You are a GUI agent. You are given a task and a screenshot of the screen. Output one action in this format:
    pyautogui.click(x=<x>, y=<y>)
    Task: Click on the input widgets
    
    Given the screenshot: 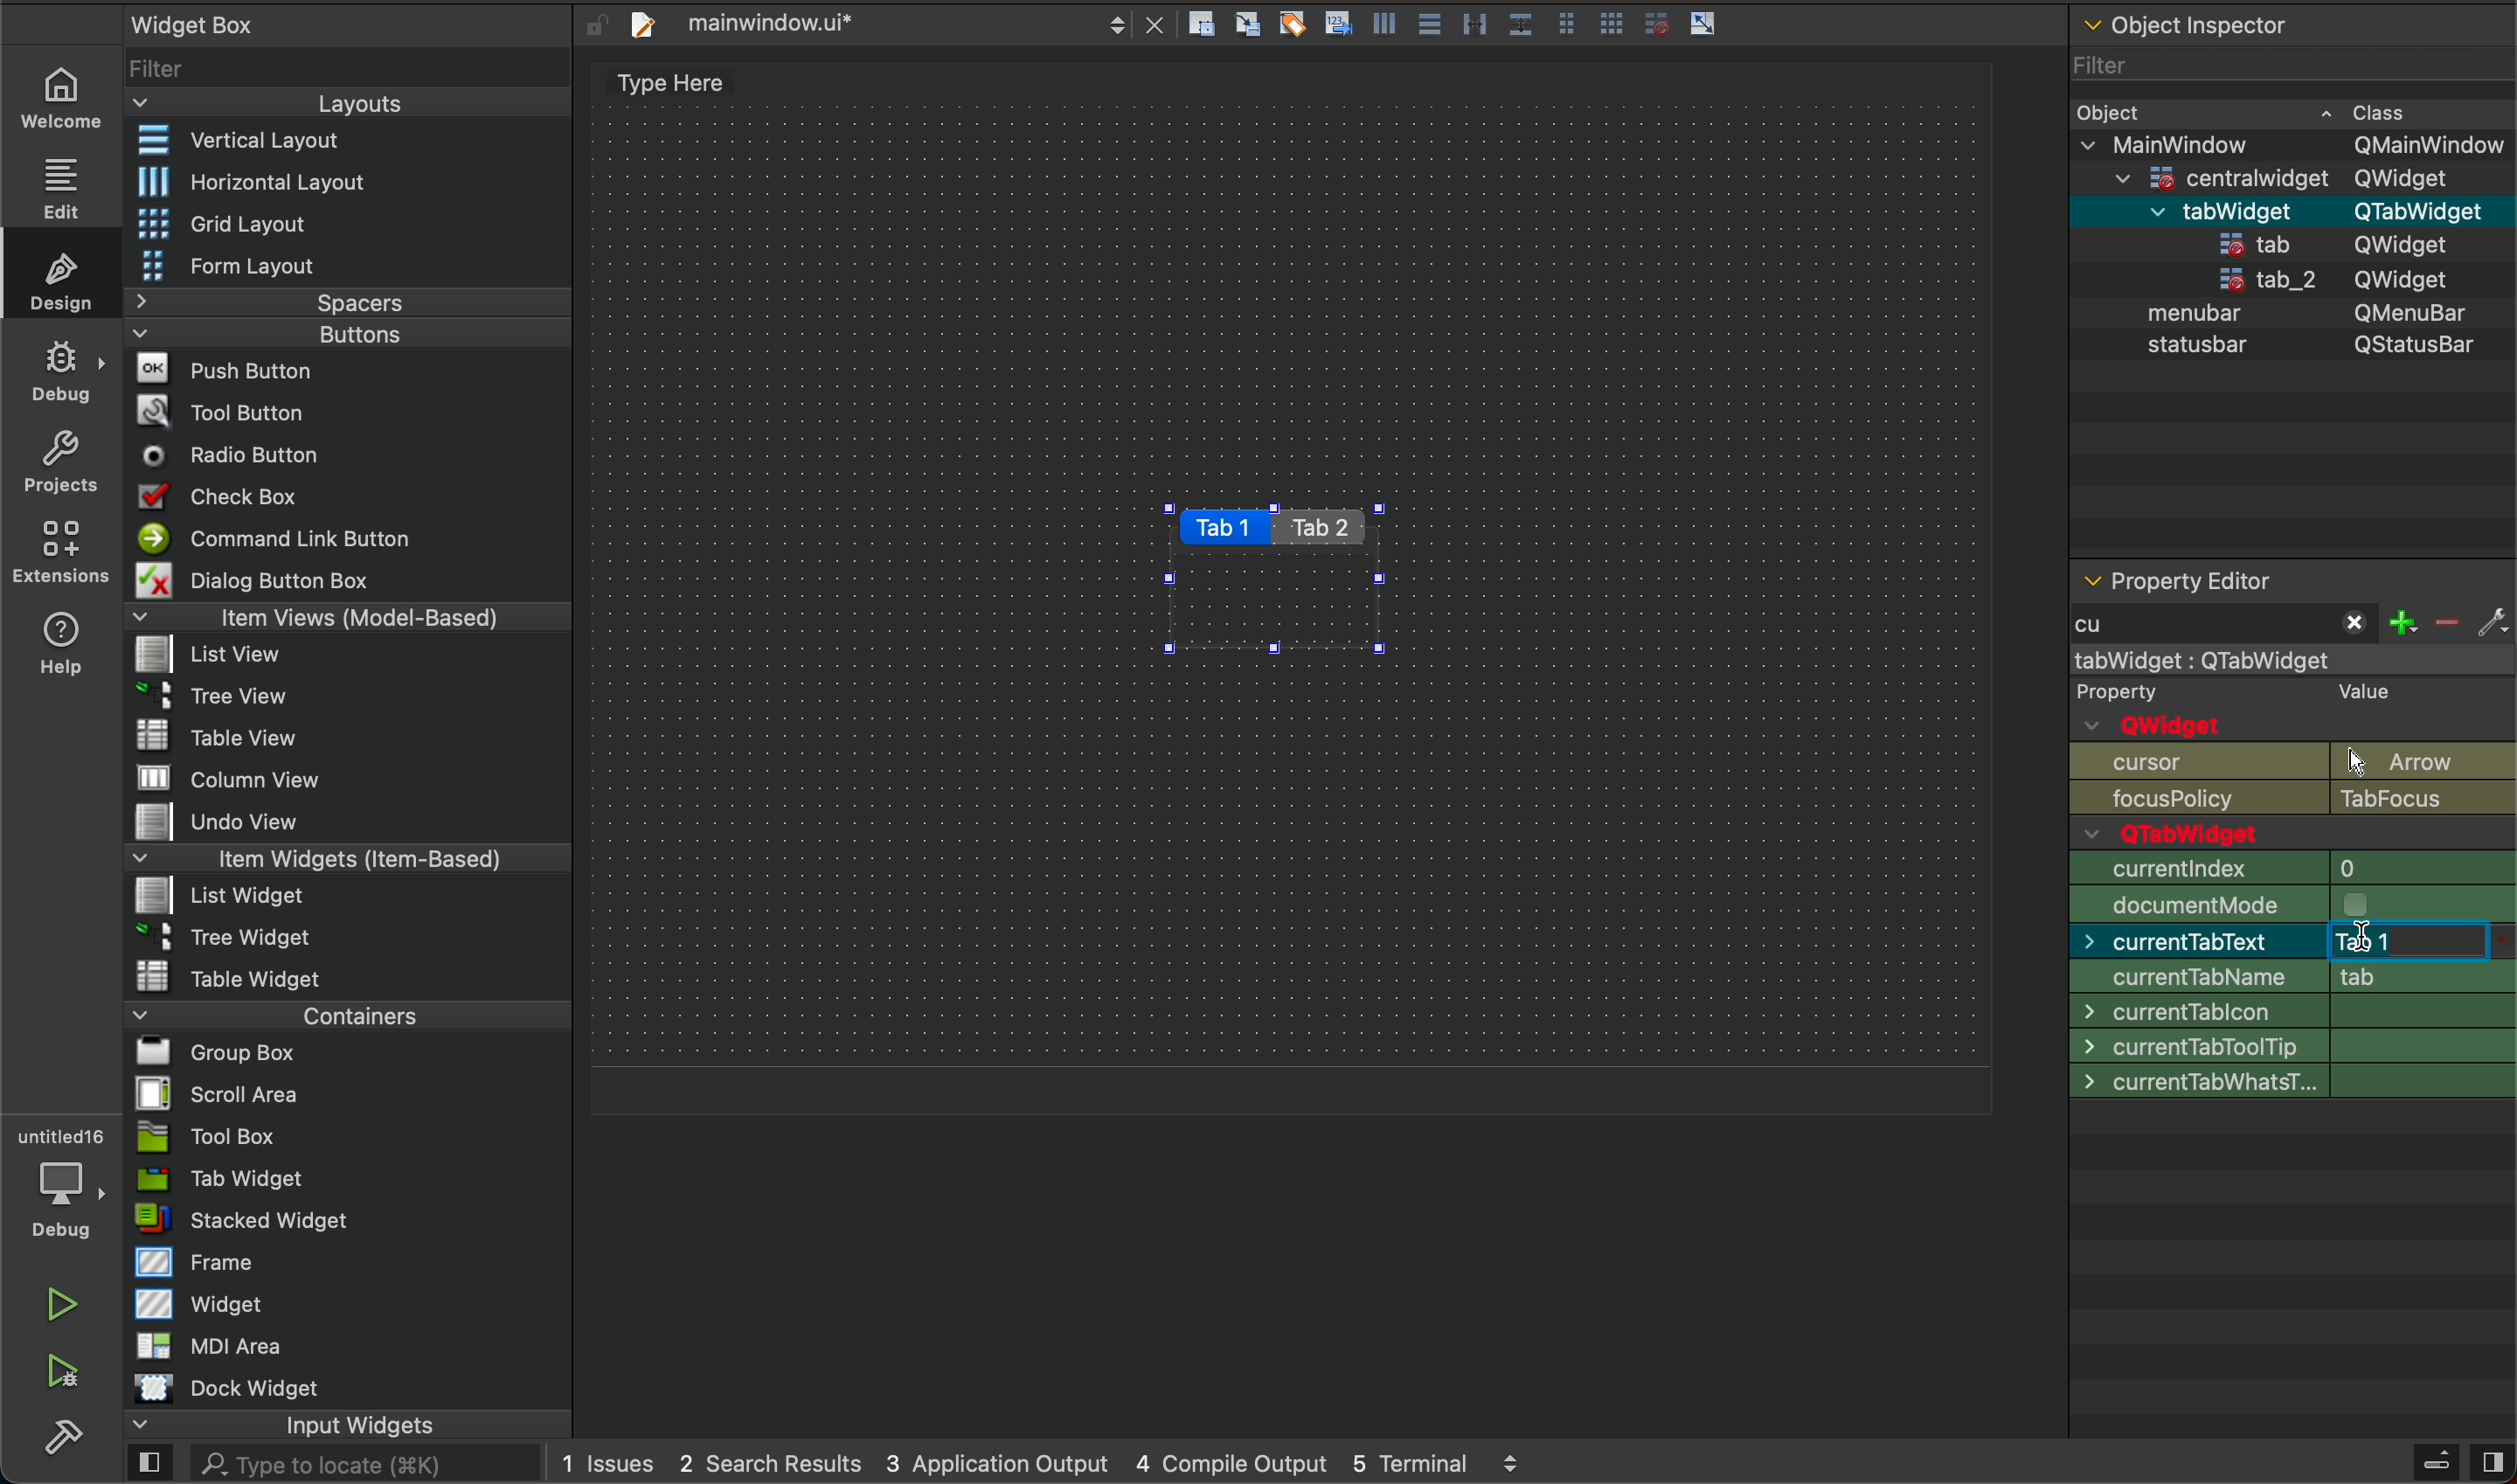 What is the action you would take?
    pyautogui.click(x=352, y=1427)
    